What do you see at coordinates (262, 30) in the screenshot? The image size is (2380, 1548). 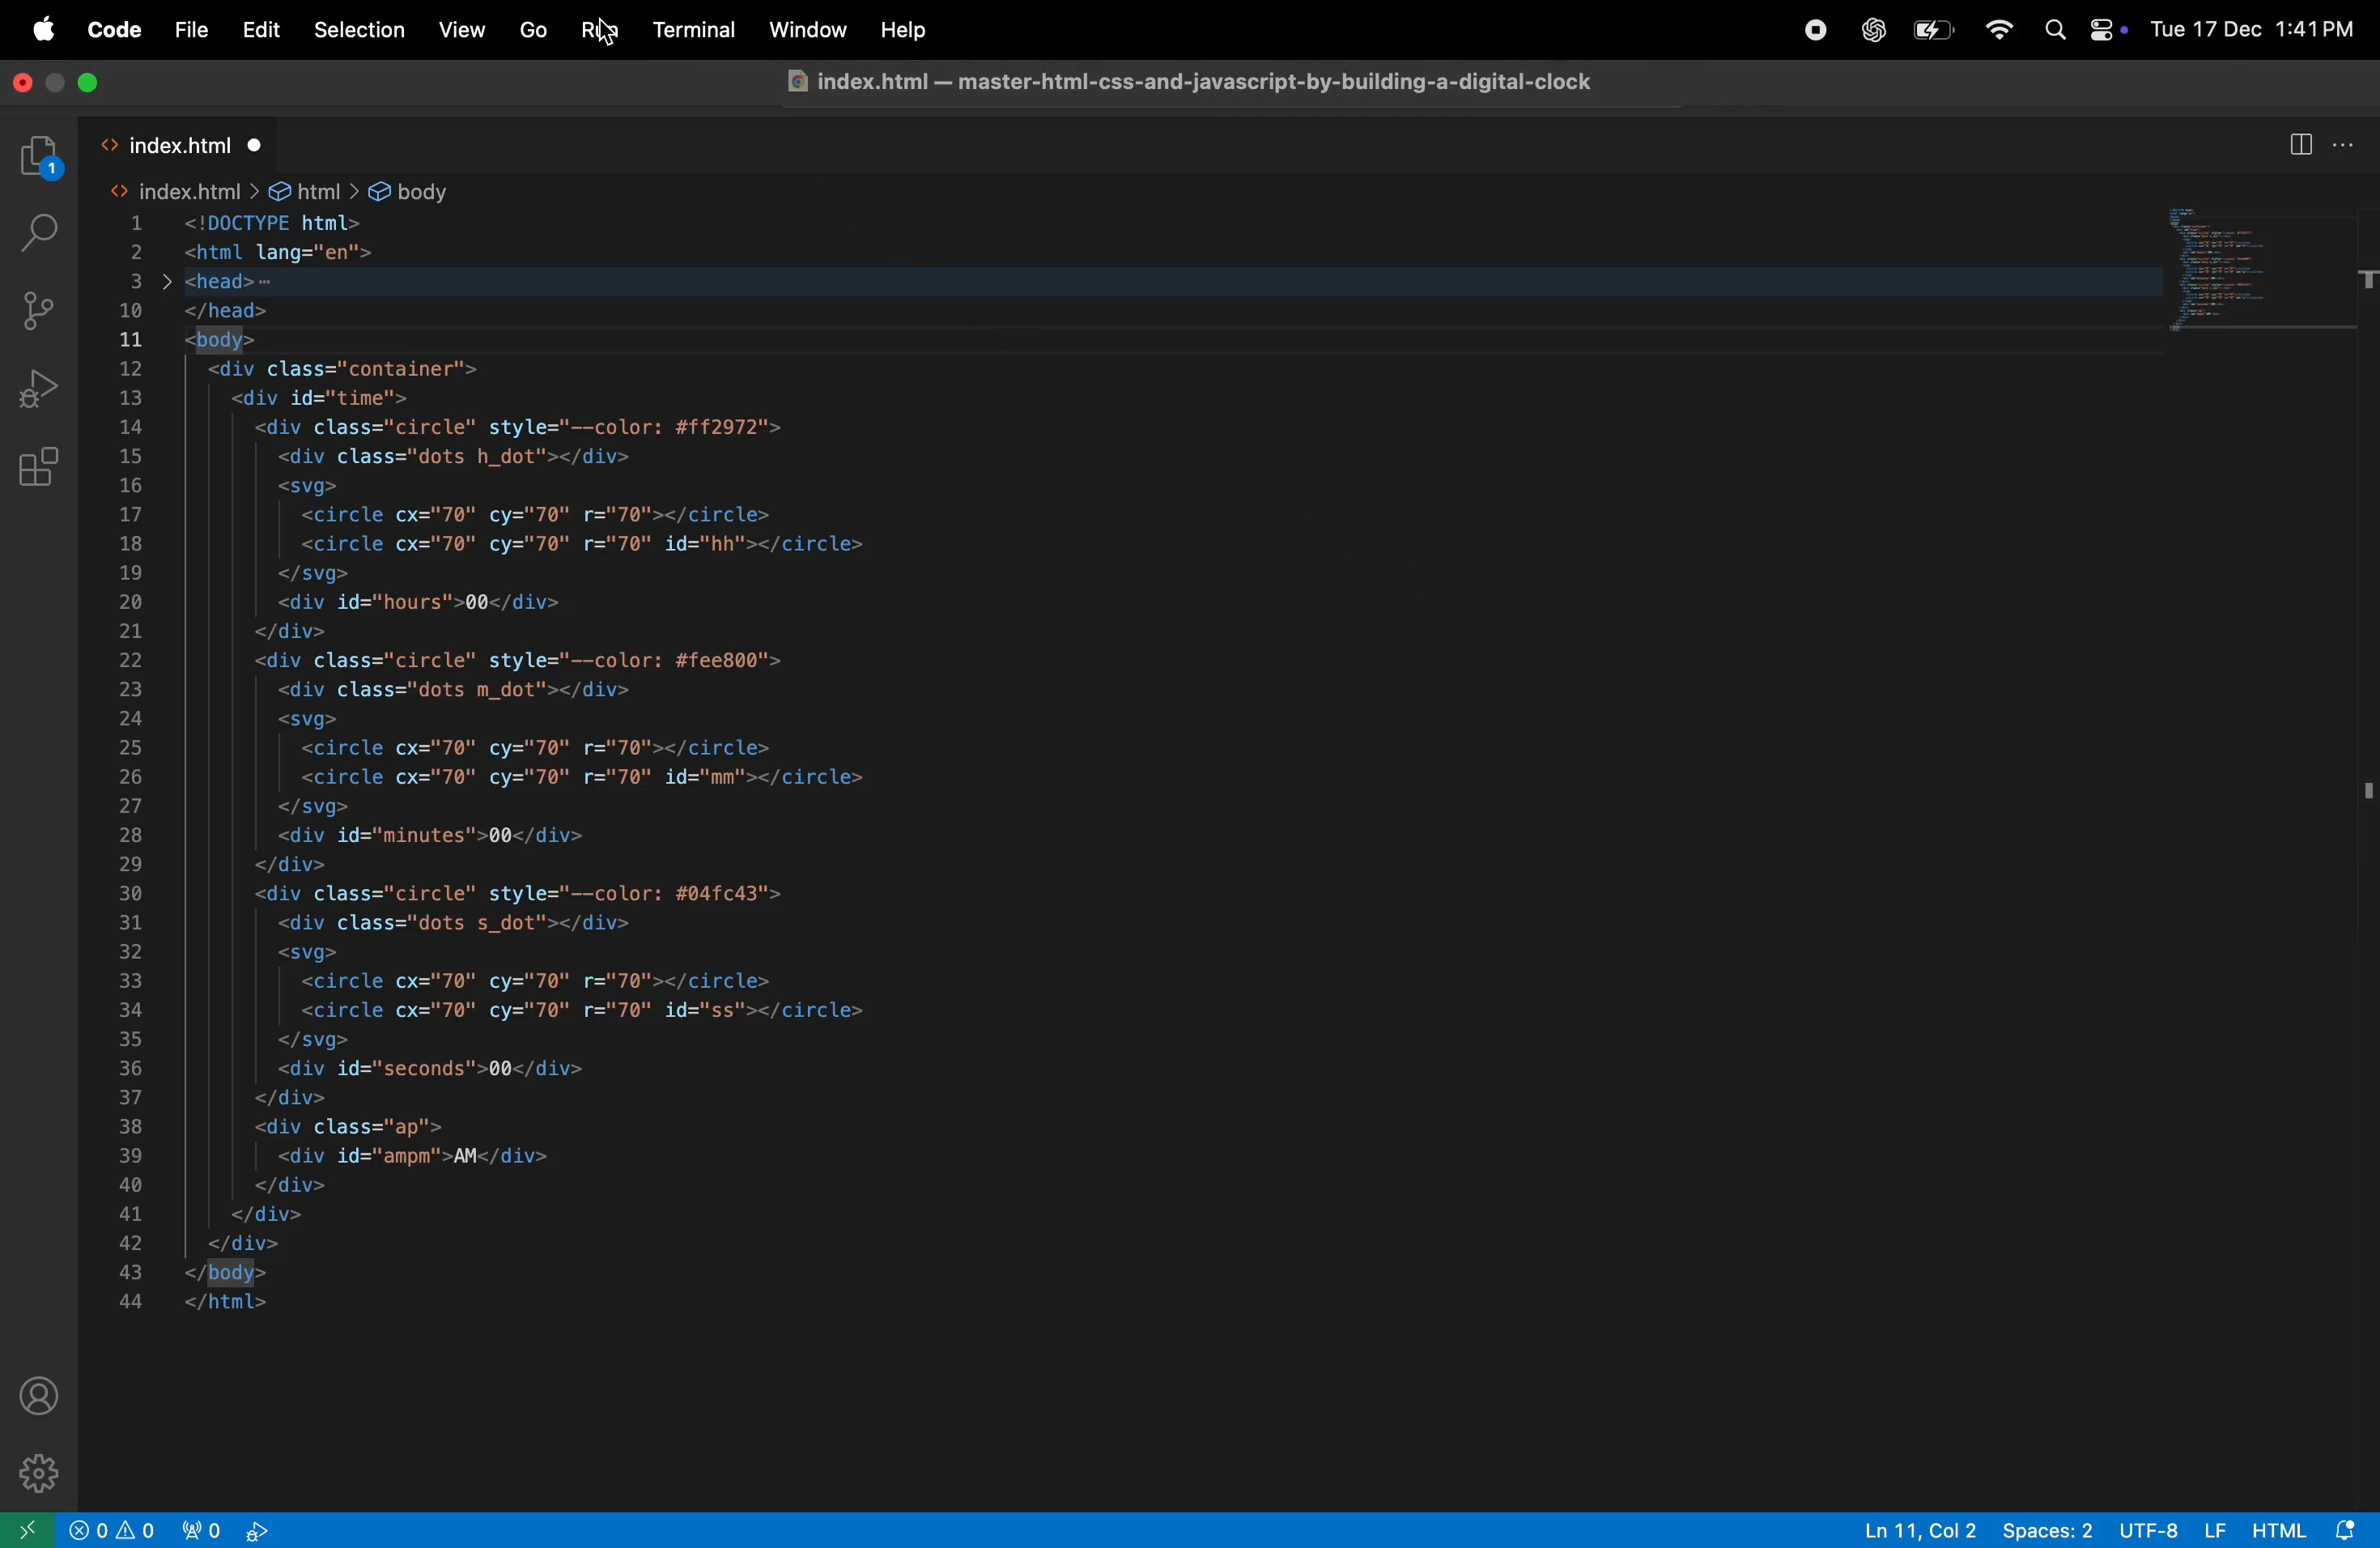 I see `Edit` at bounding box center [262, 30].